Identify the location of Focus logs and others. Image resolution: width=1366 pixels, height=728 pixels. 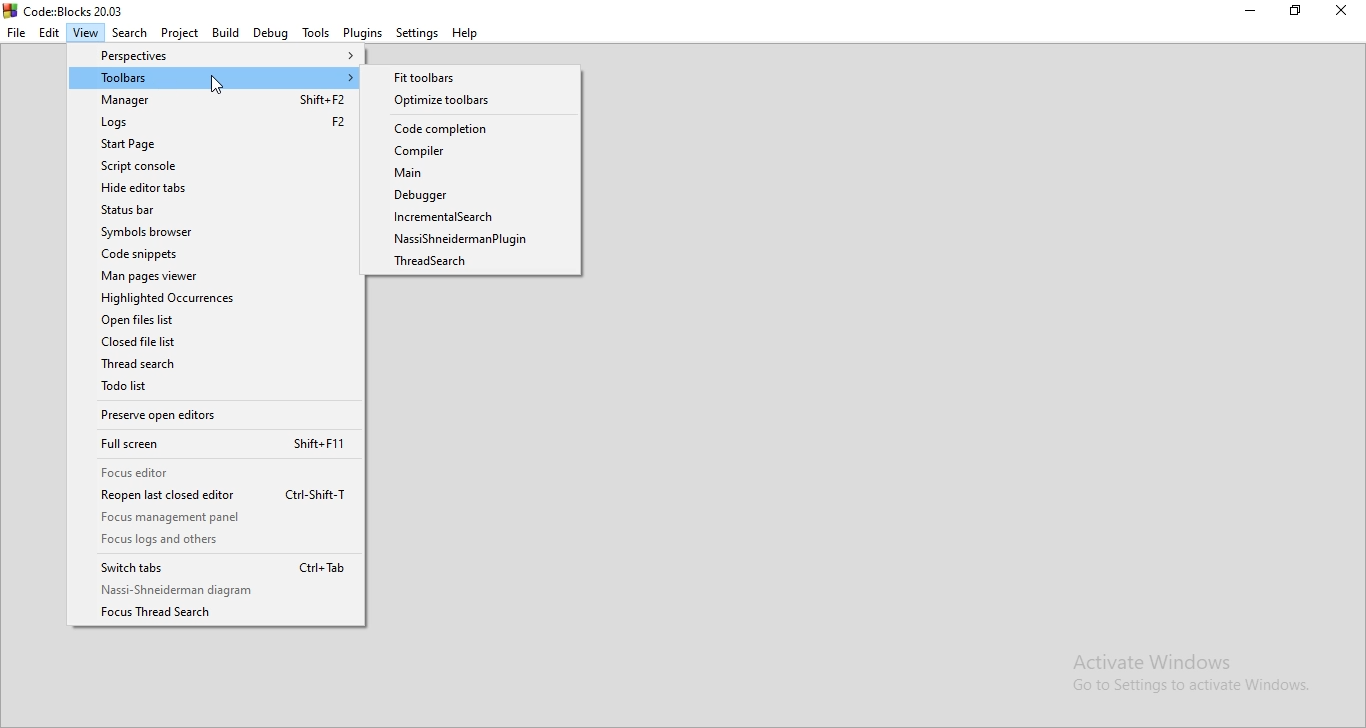
(216, 543).